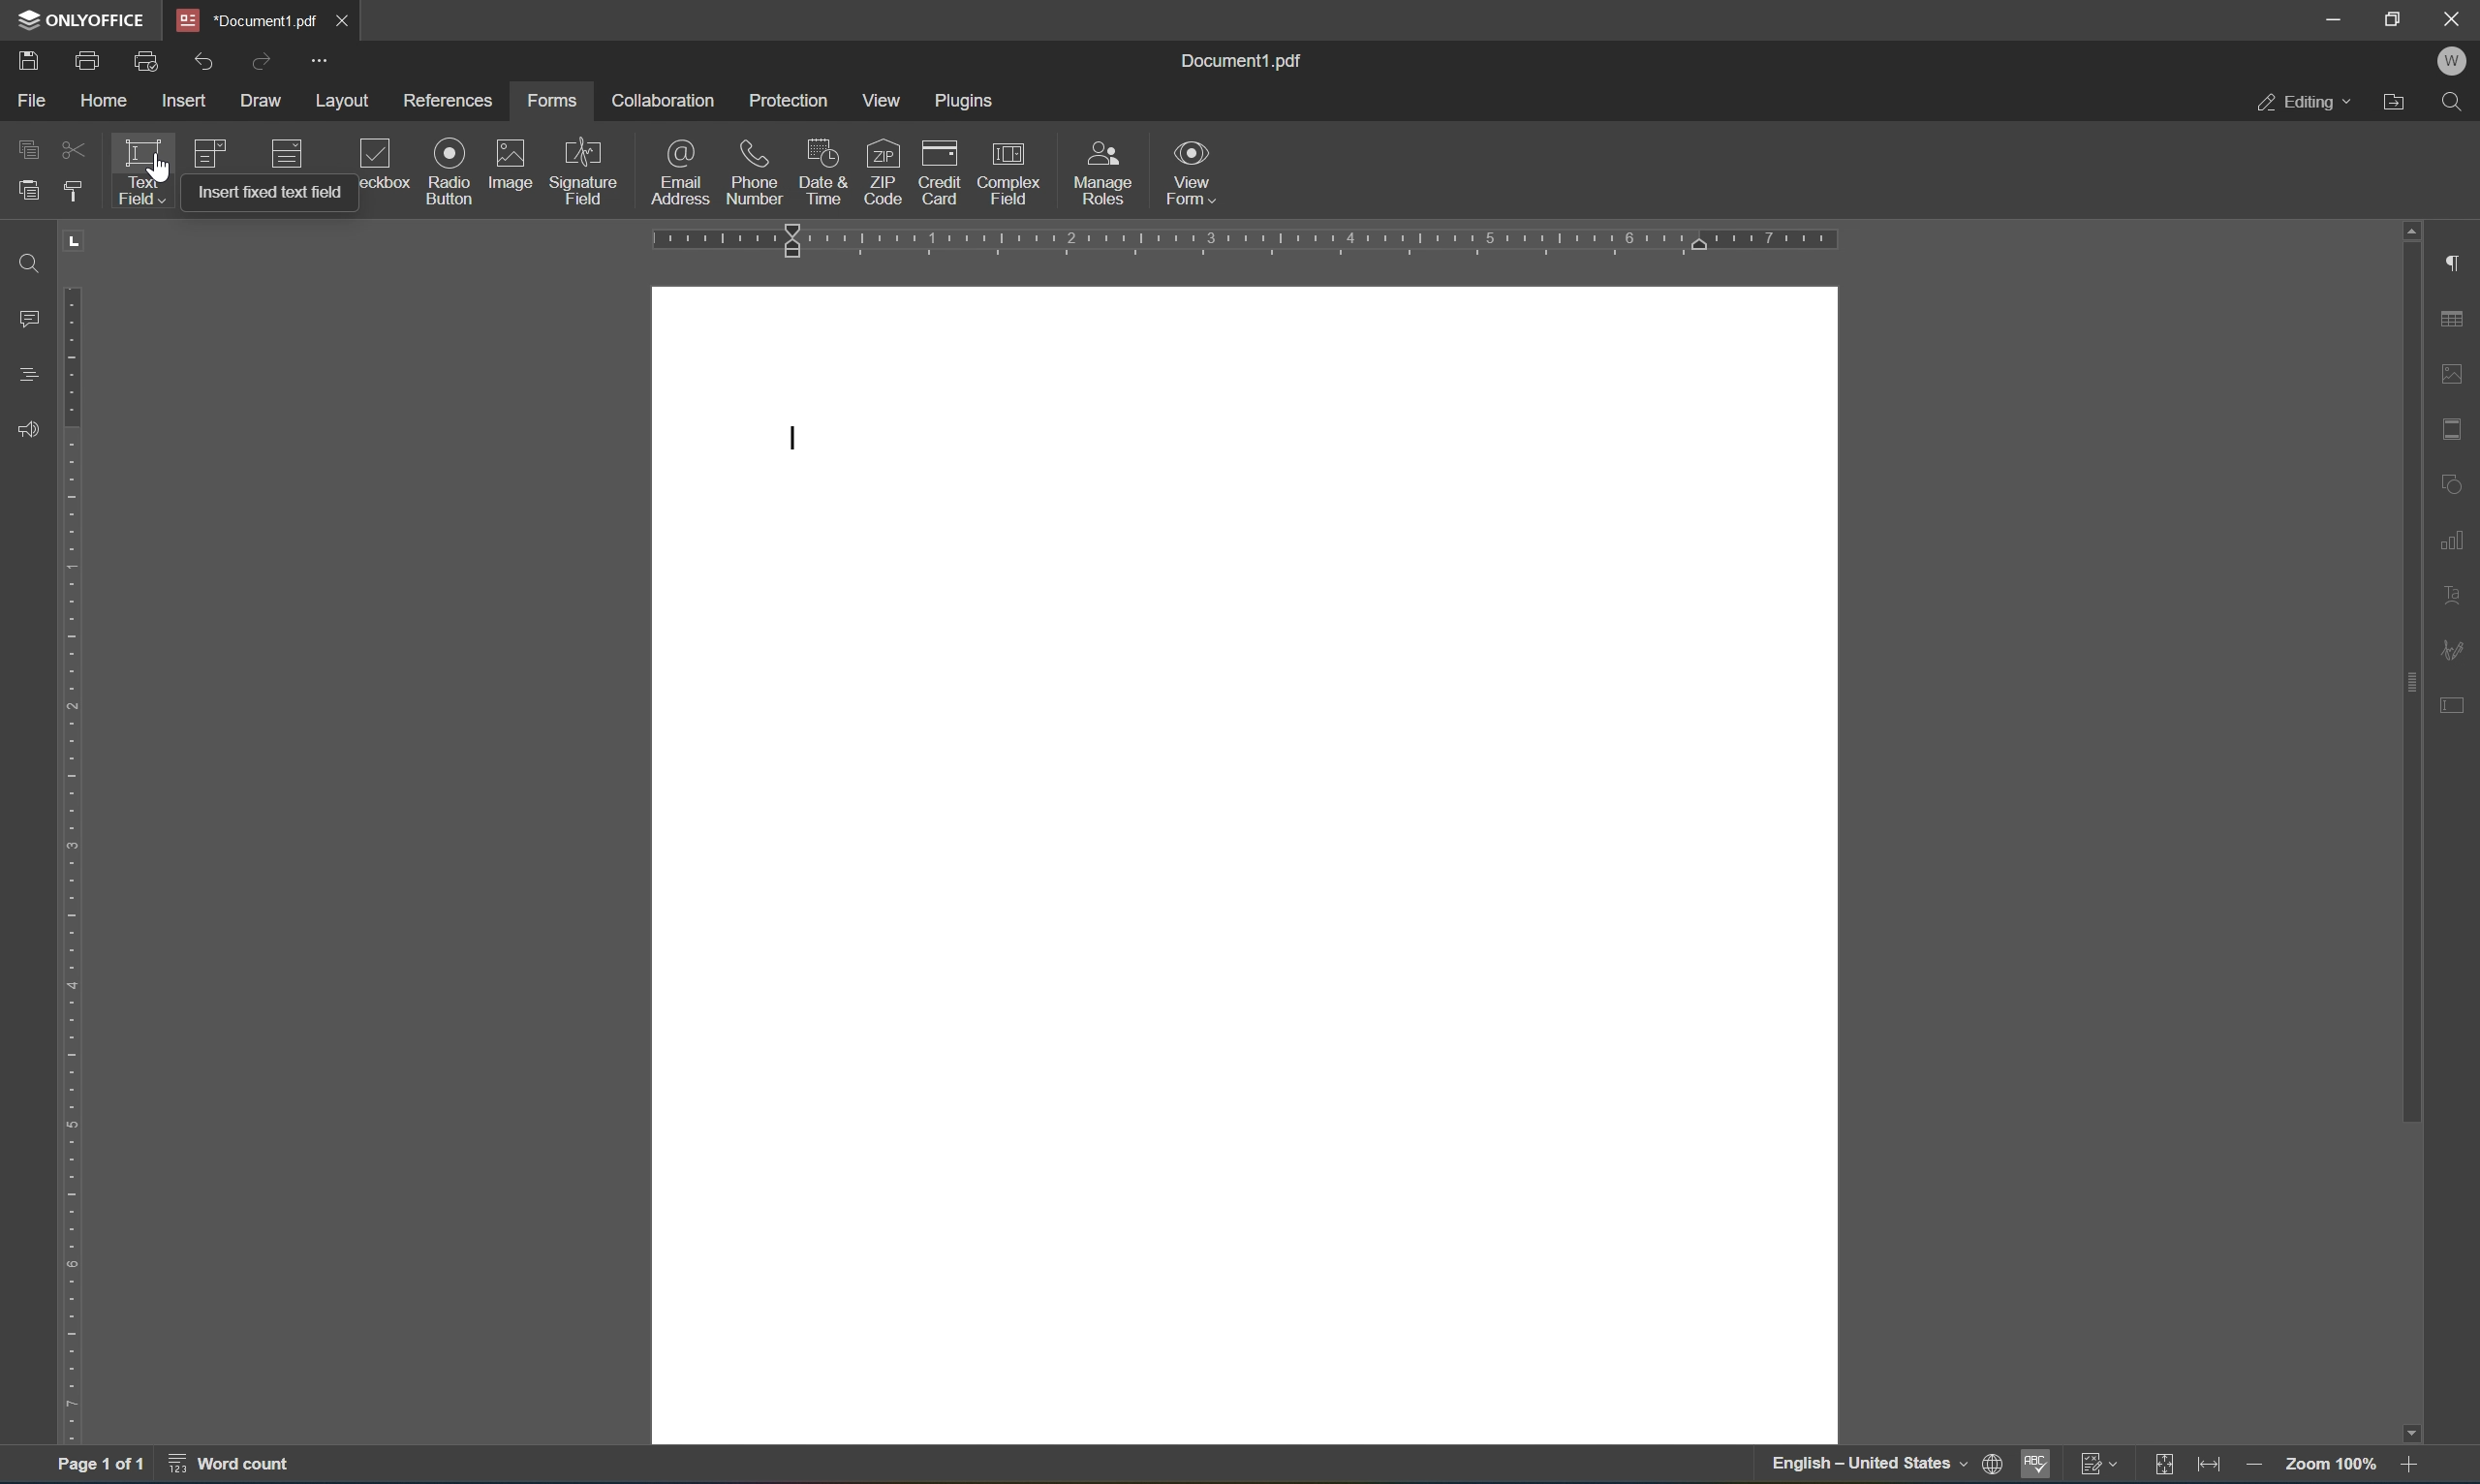 The image size is (2480, 1484). I want to click on image, so click(515, 166).